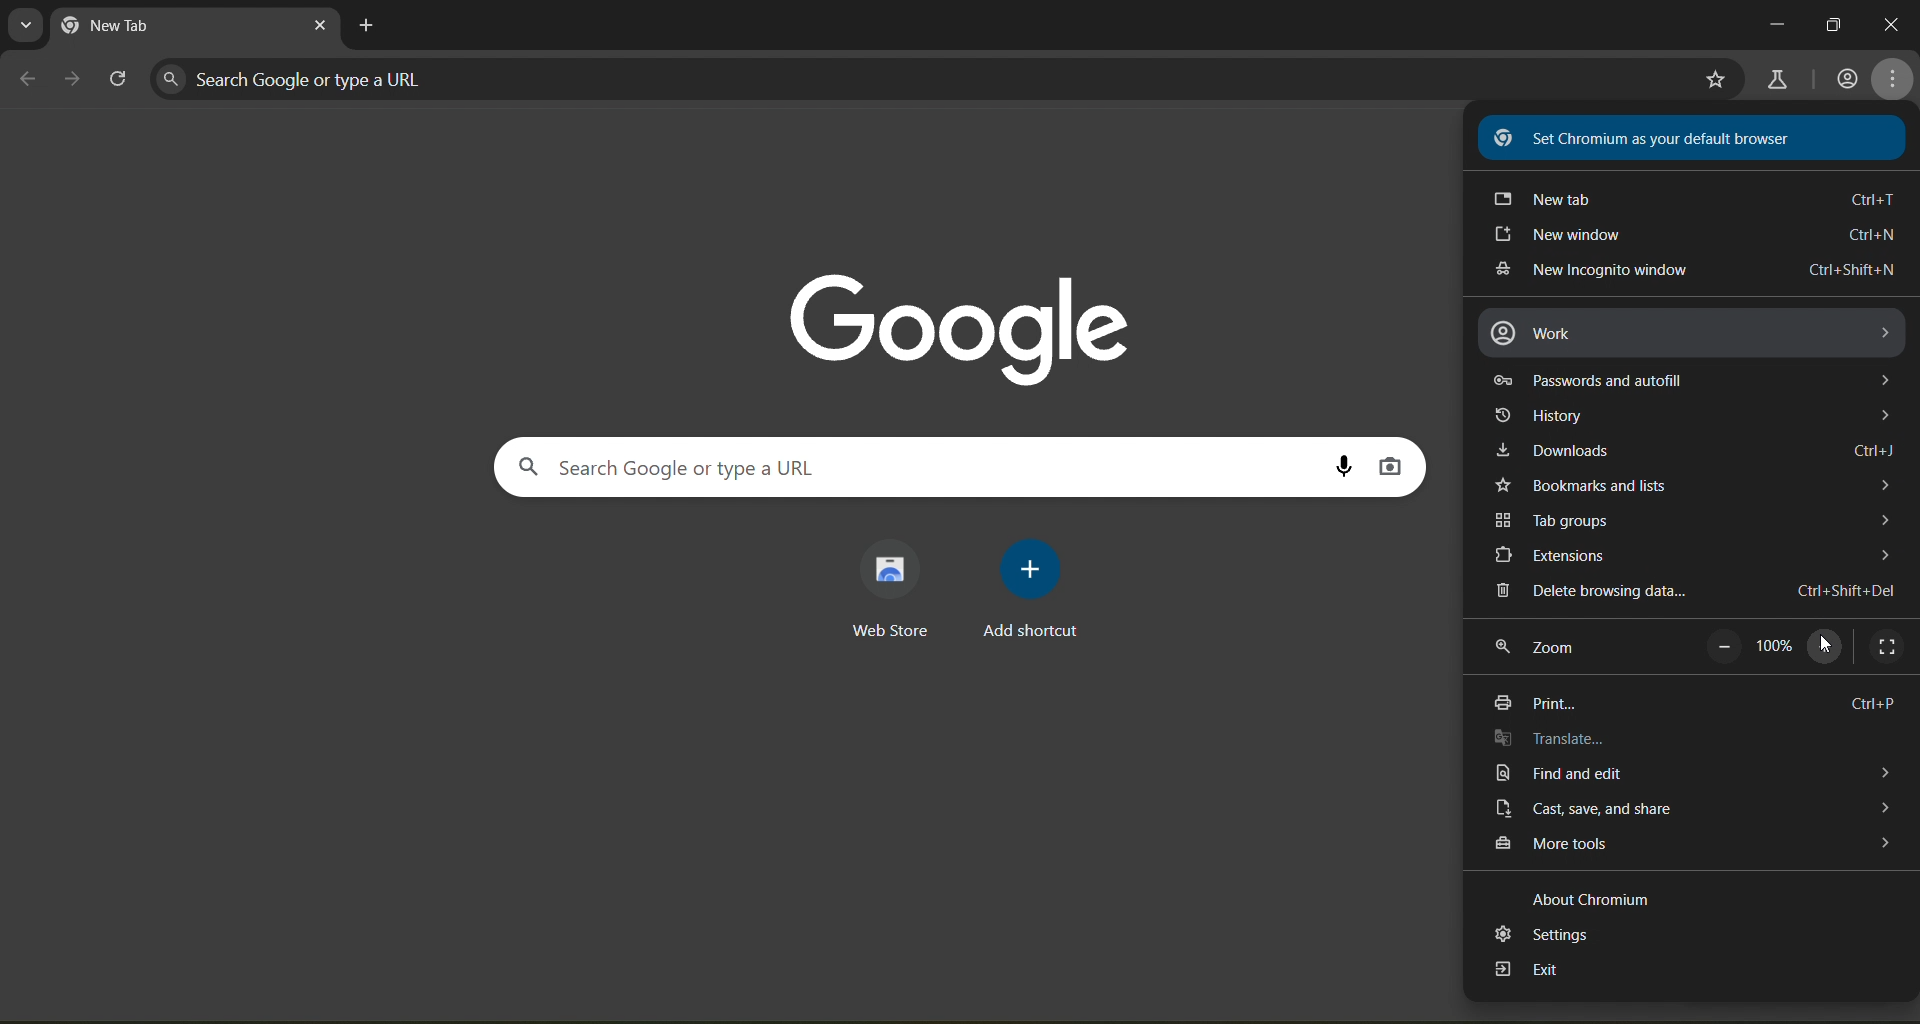  Describe the element at coordinates (27, 26) in the screenshot. I see `search tab` at that location.